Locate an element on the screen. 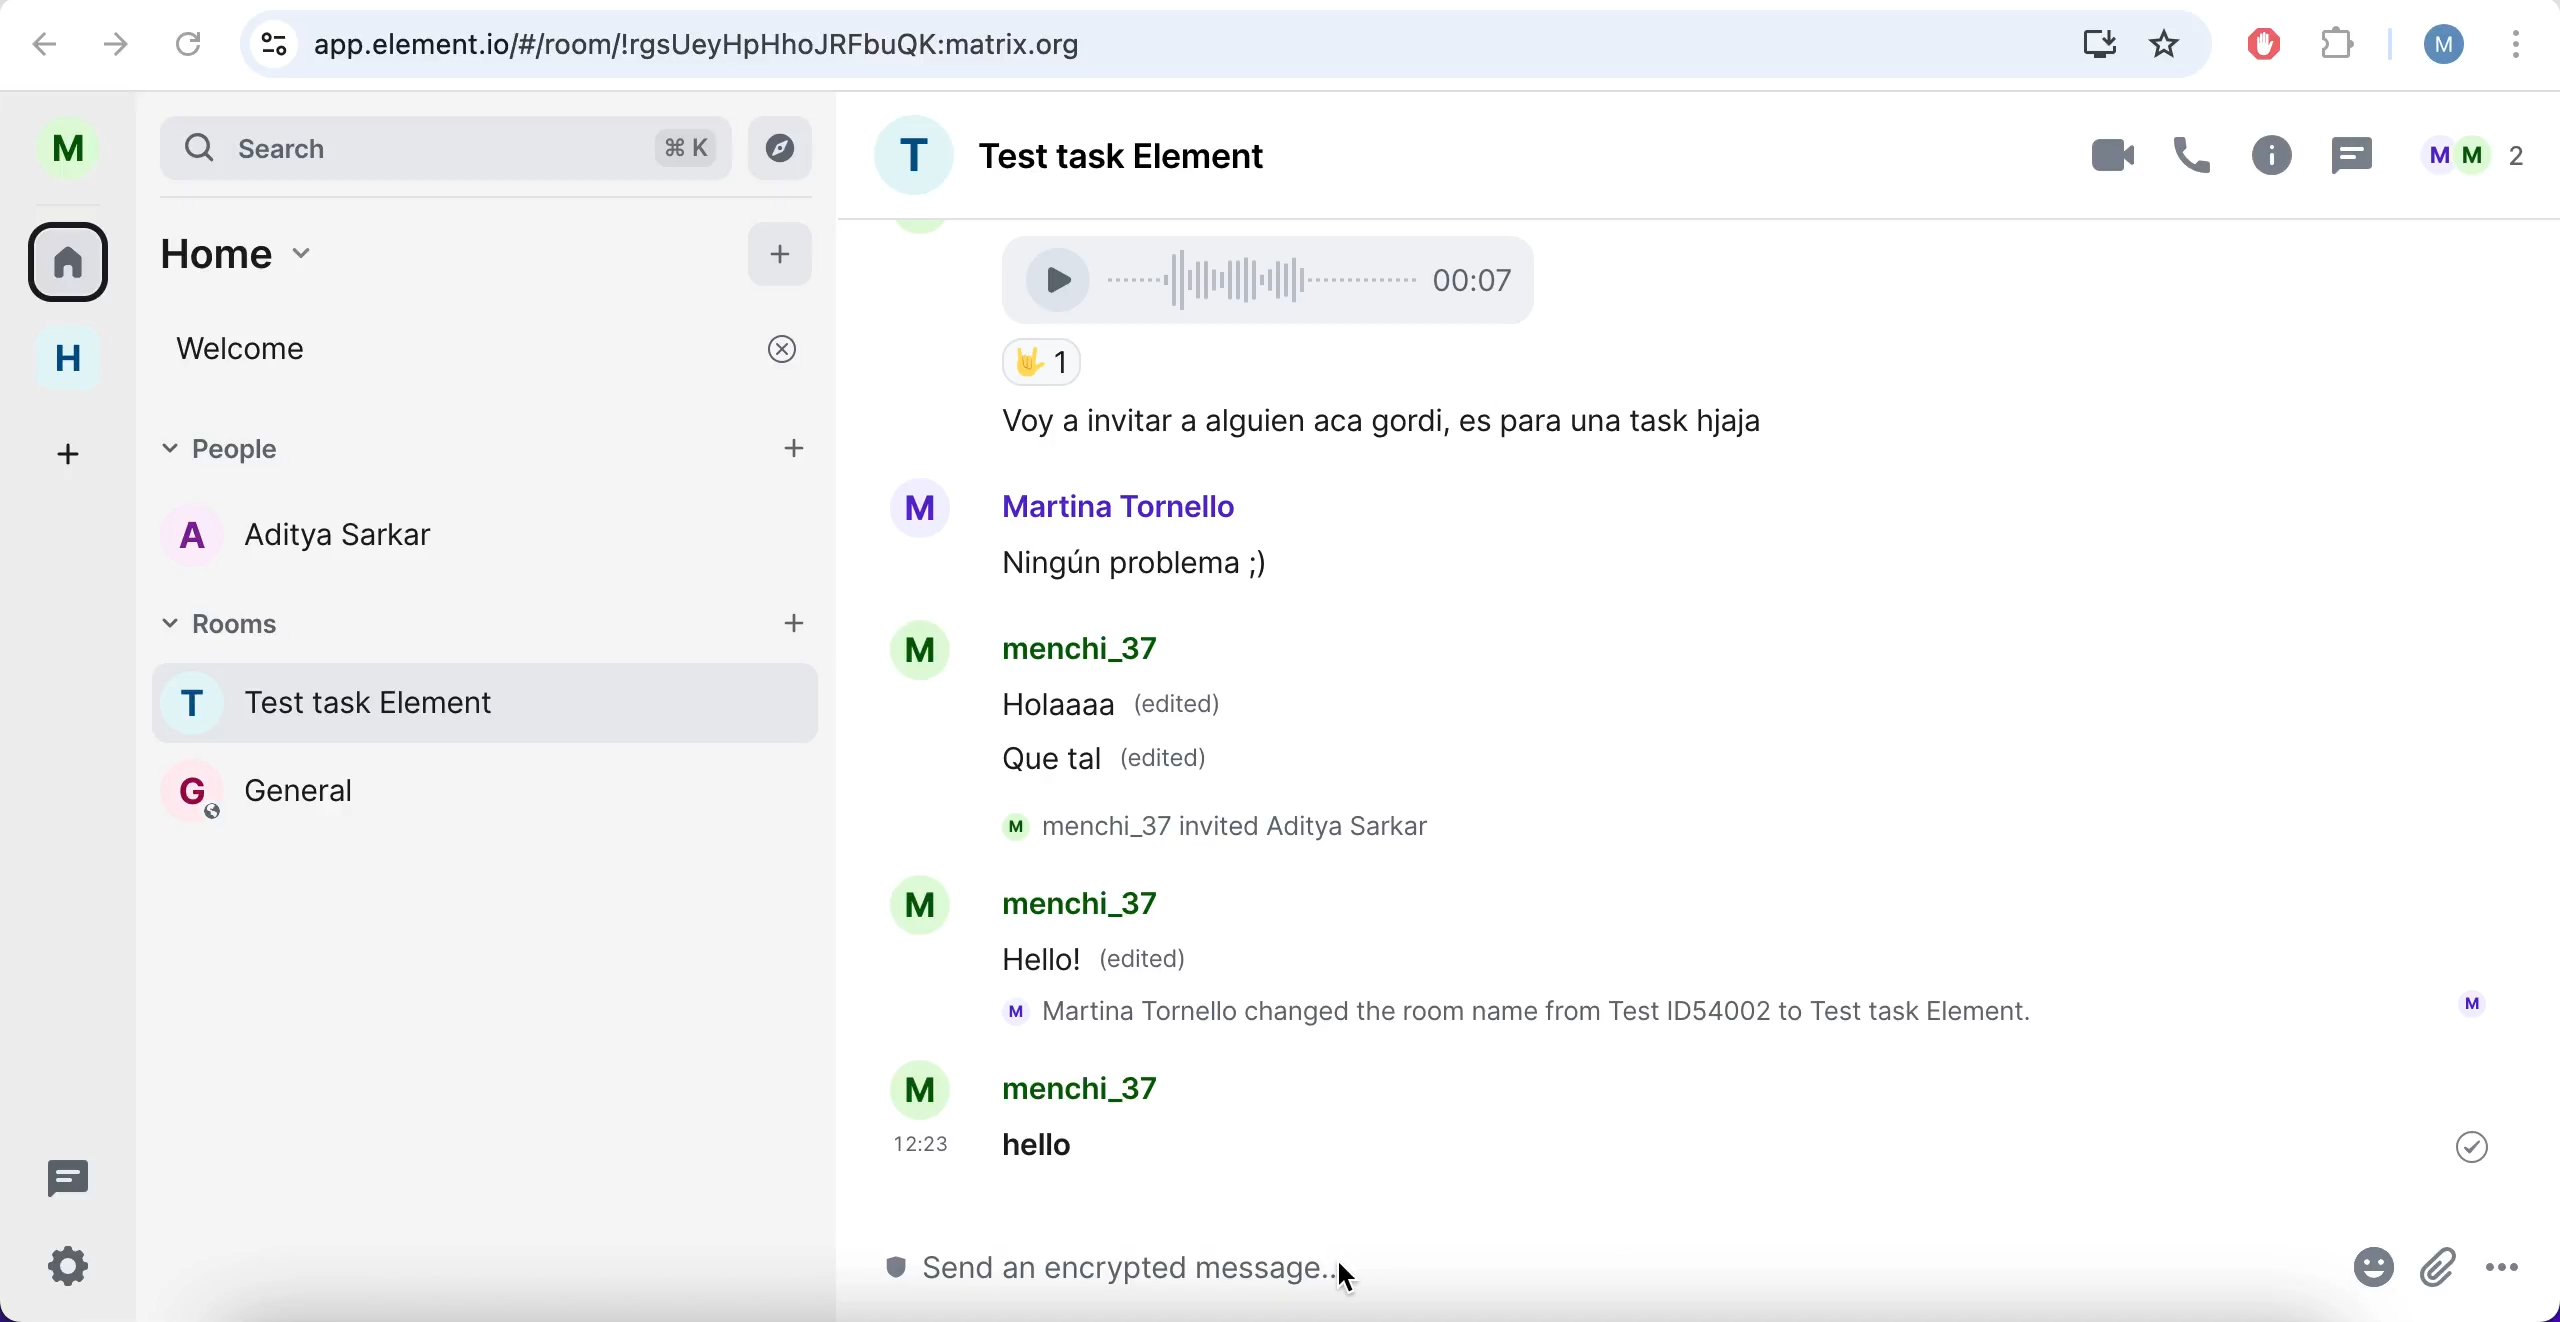  welcome is located at coordinates (490, 349).